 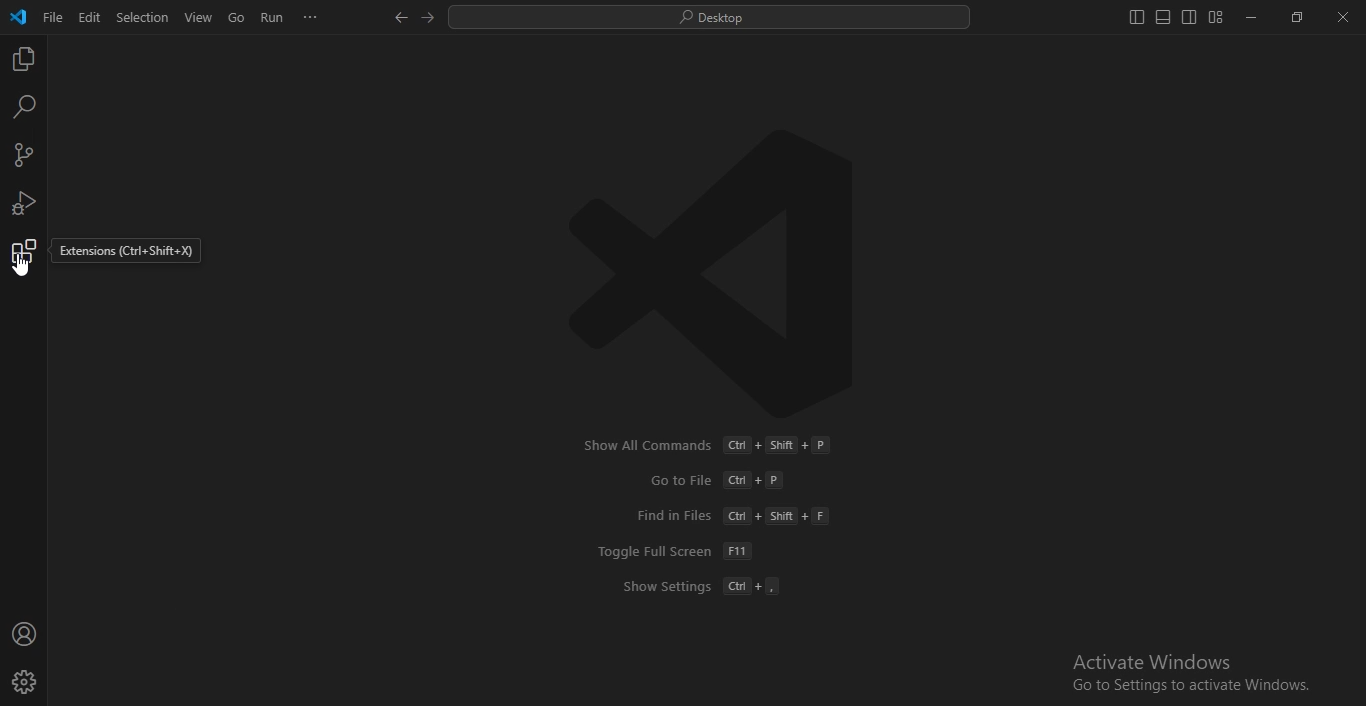 I want to click on selection, so click(x=142, y=17).